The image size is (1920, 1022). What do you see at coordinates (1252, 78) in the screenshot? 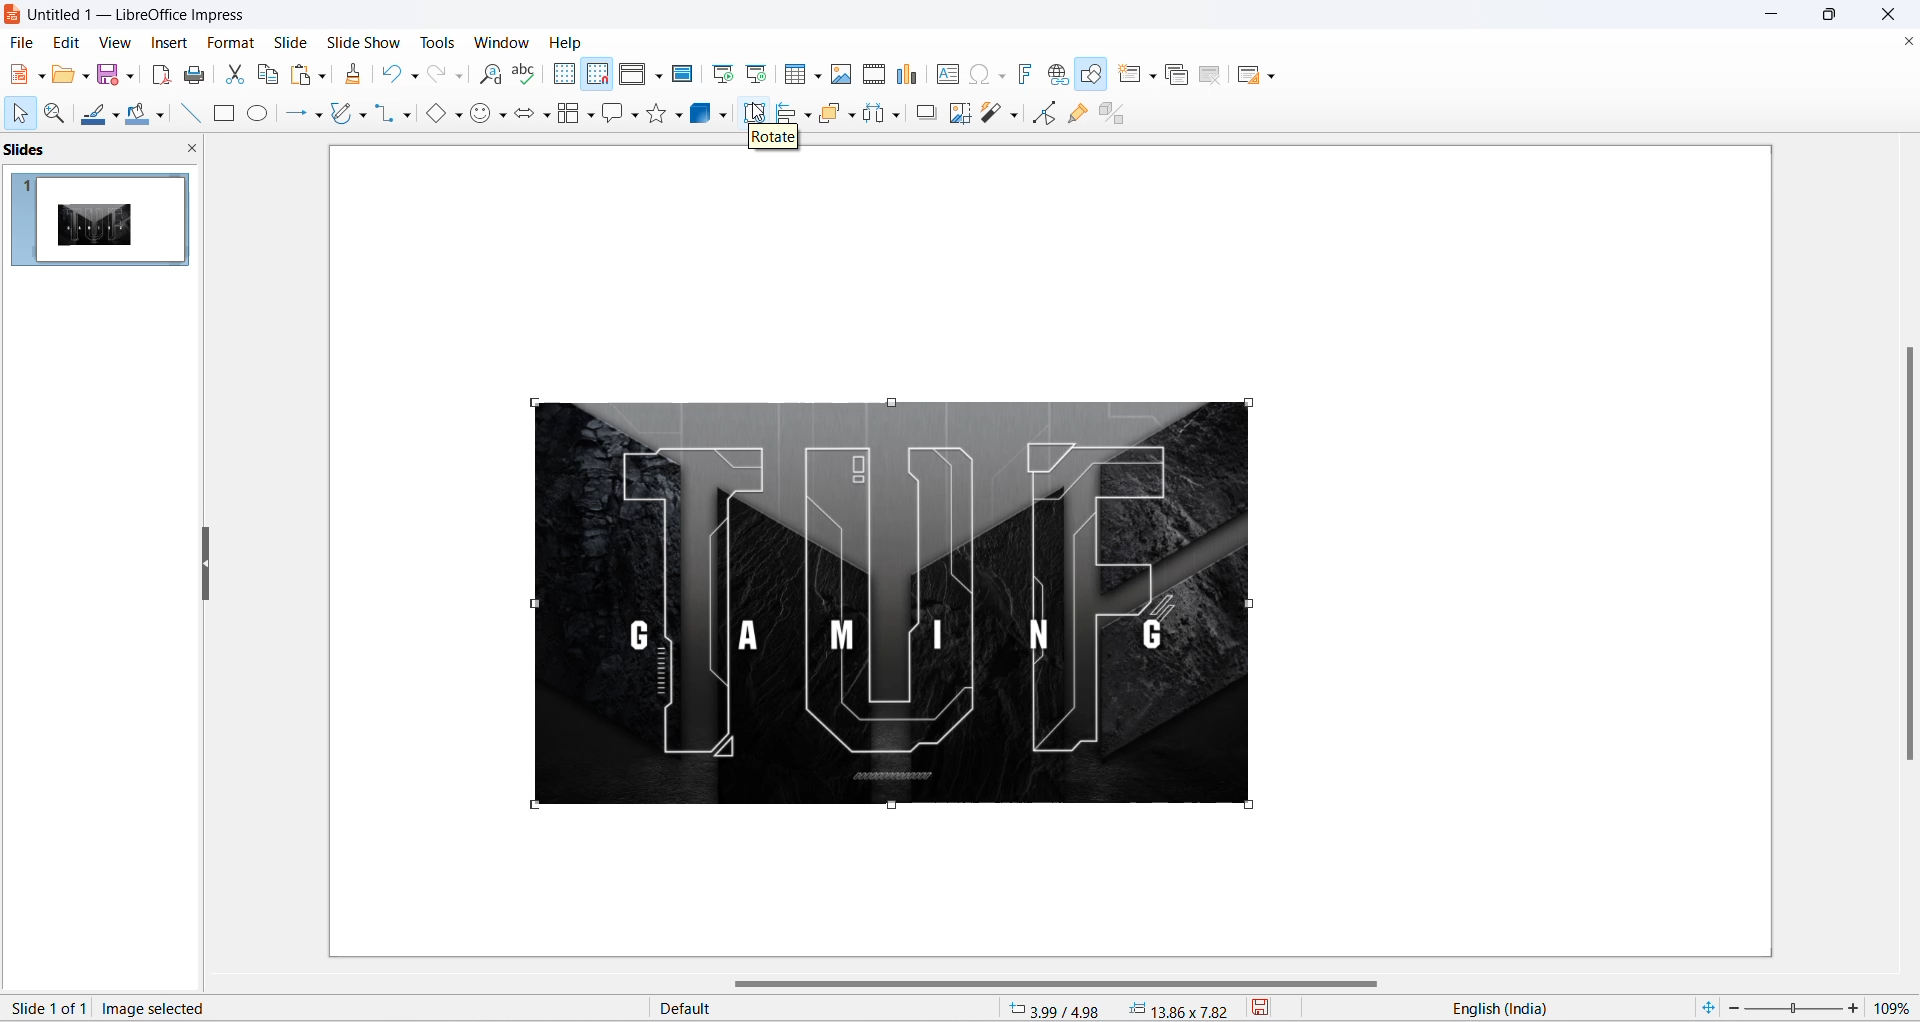
I see `slide layout icon` at bounding box center [1252, 78].